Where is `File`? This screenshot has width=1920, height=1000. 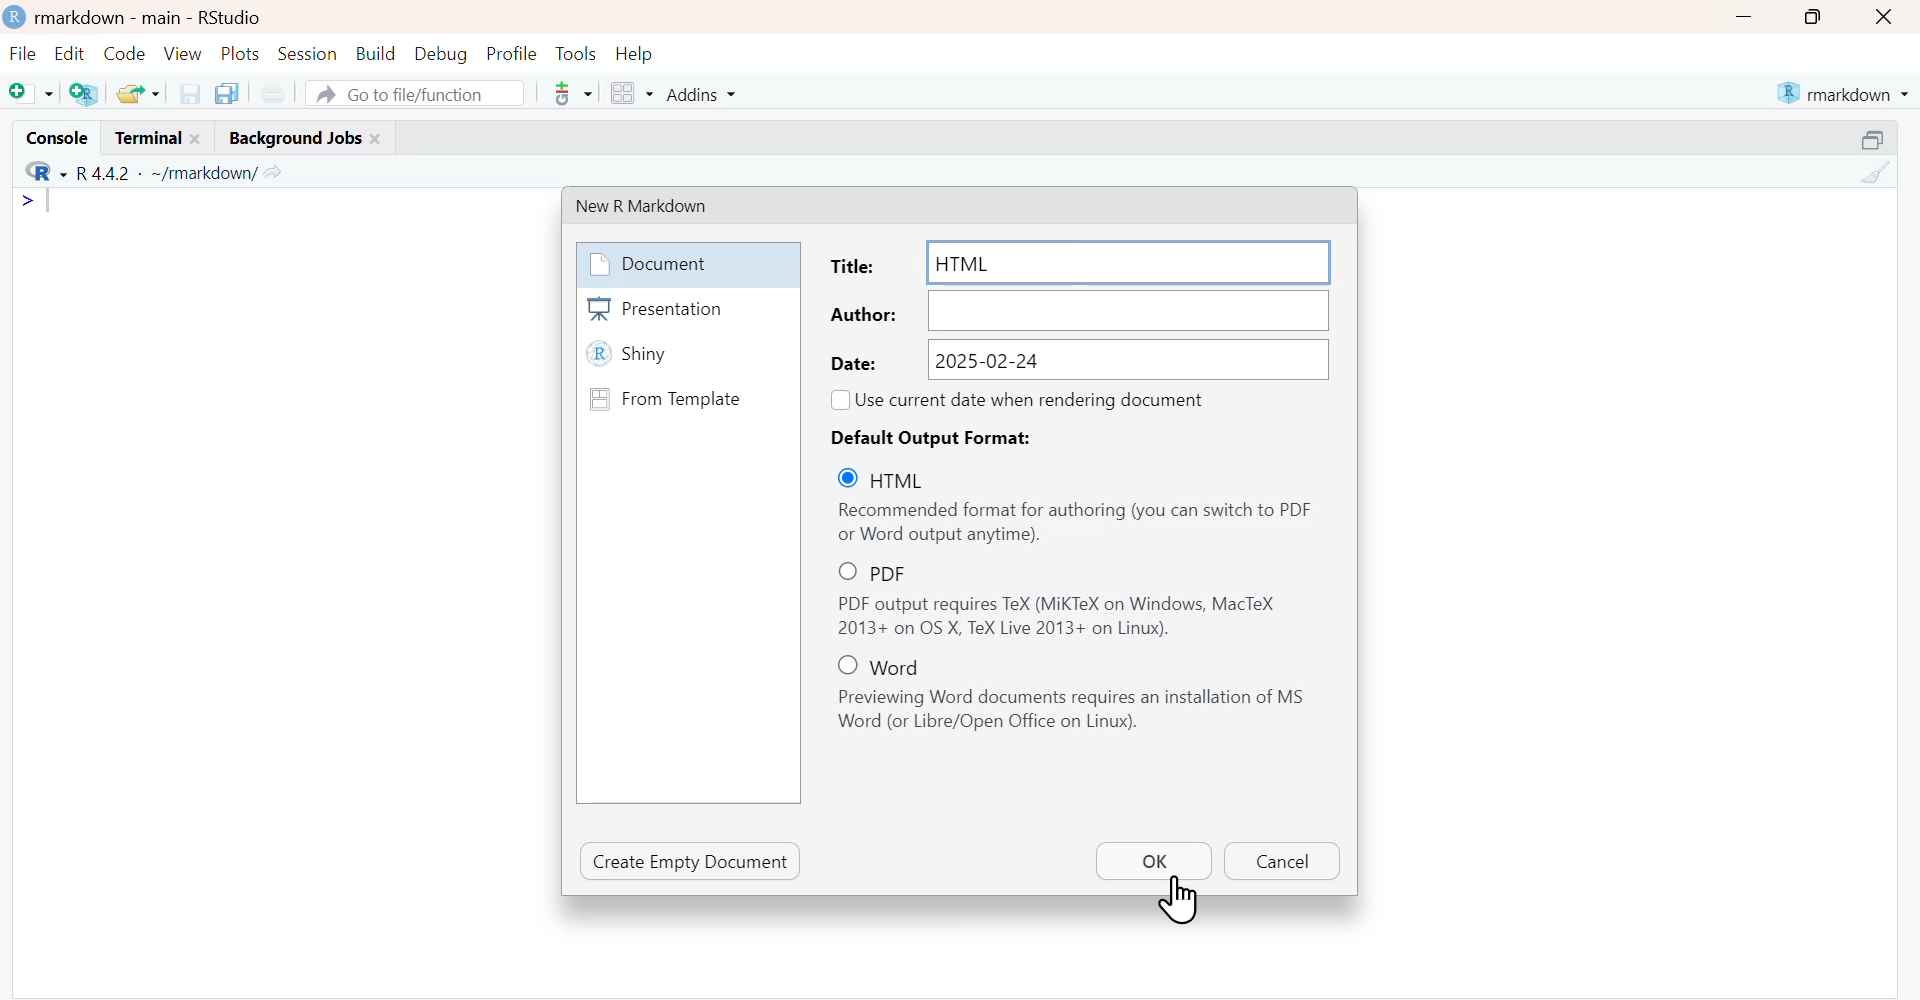 File is located at coordinates (24, 55).